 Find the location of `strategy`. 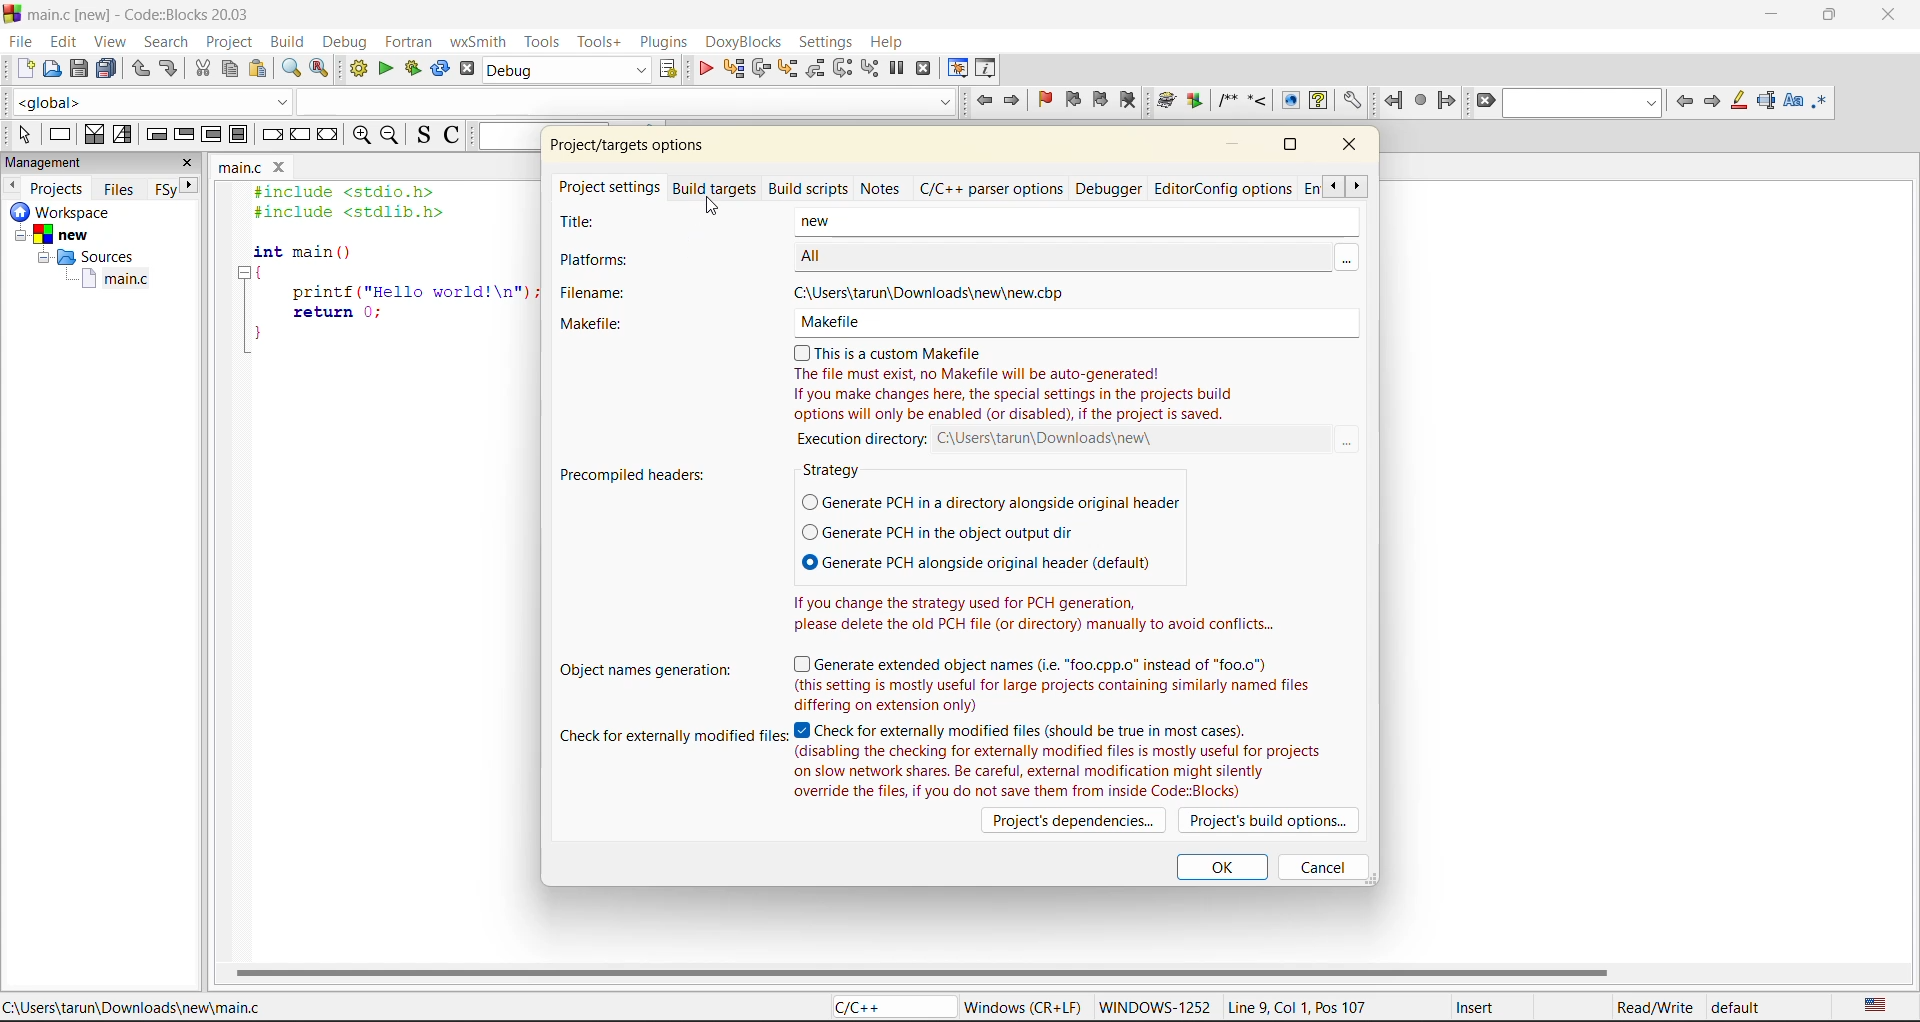

strategy is located at coordinates (837, 472).